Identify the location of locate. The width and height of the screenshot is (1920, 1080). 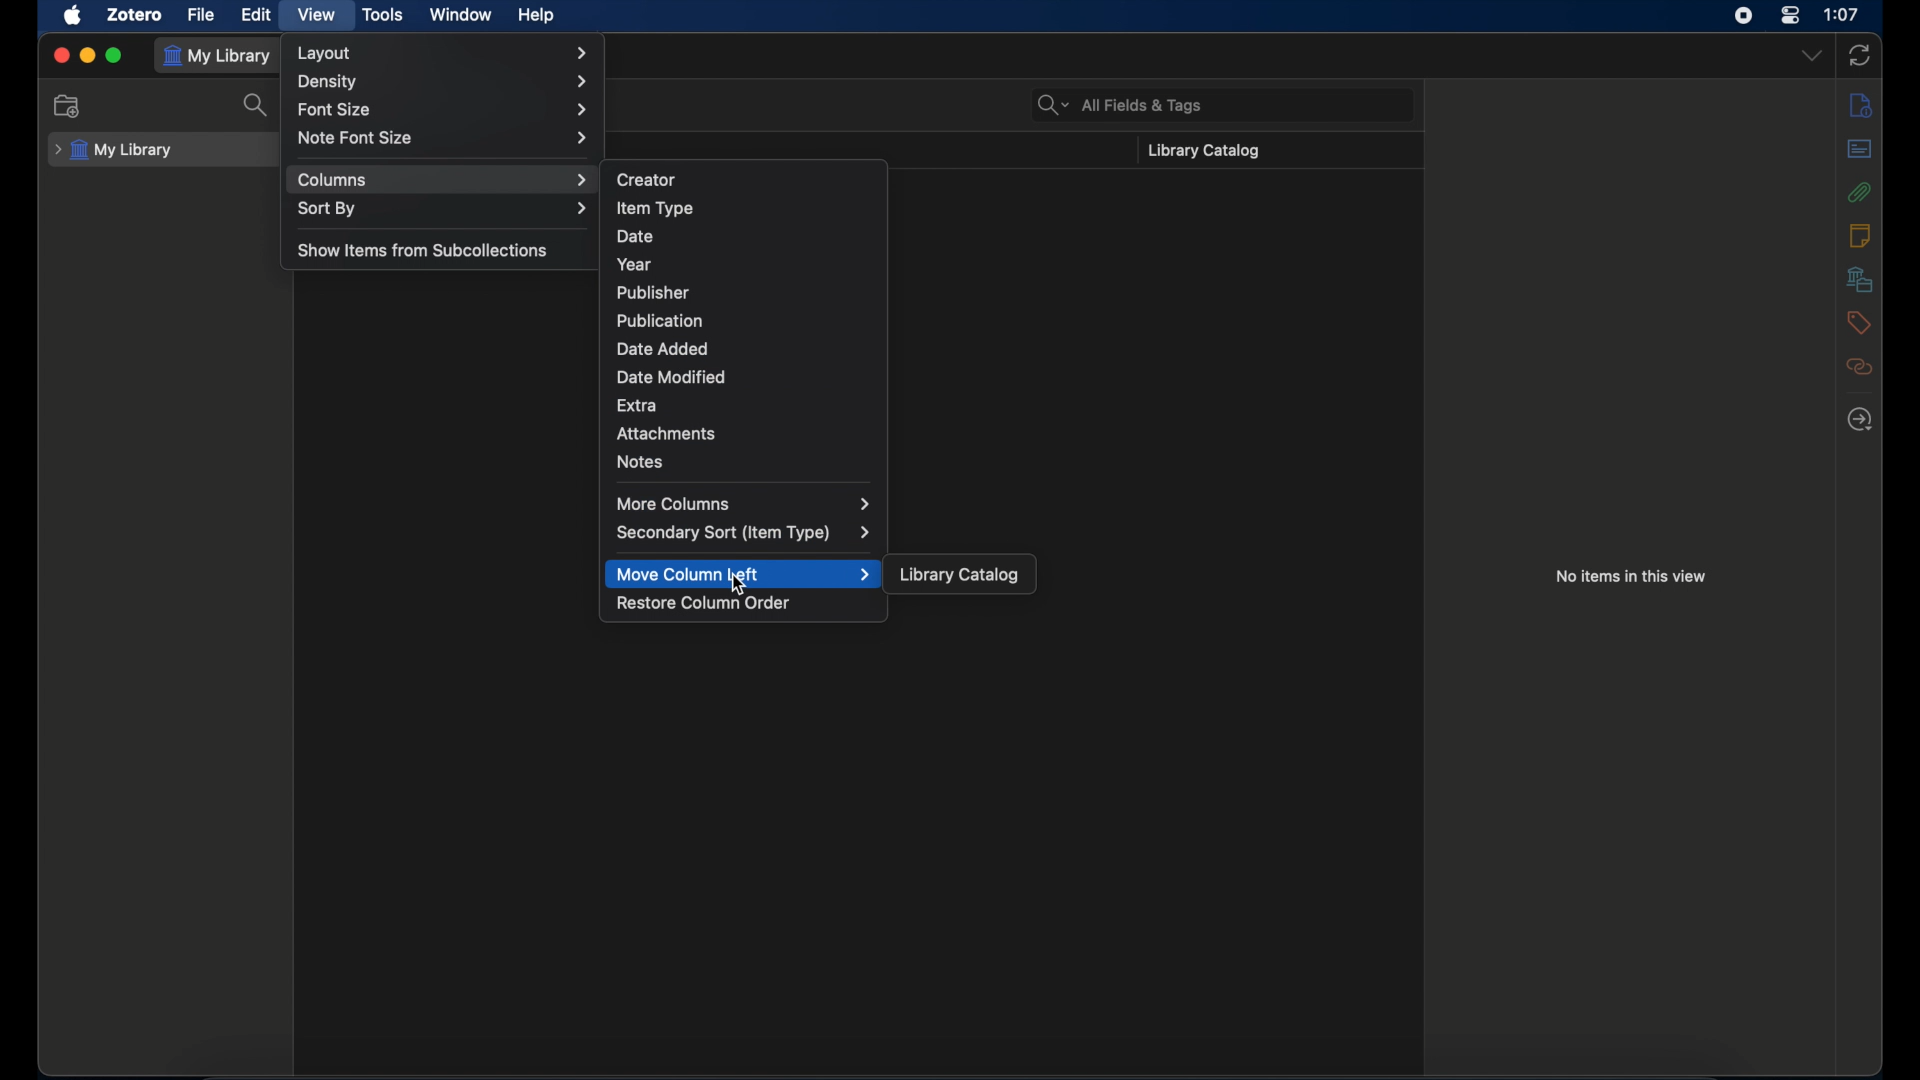
(1861, 421).